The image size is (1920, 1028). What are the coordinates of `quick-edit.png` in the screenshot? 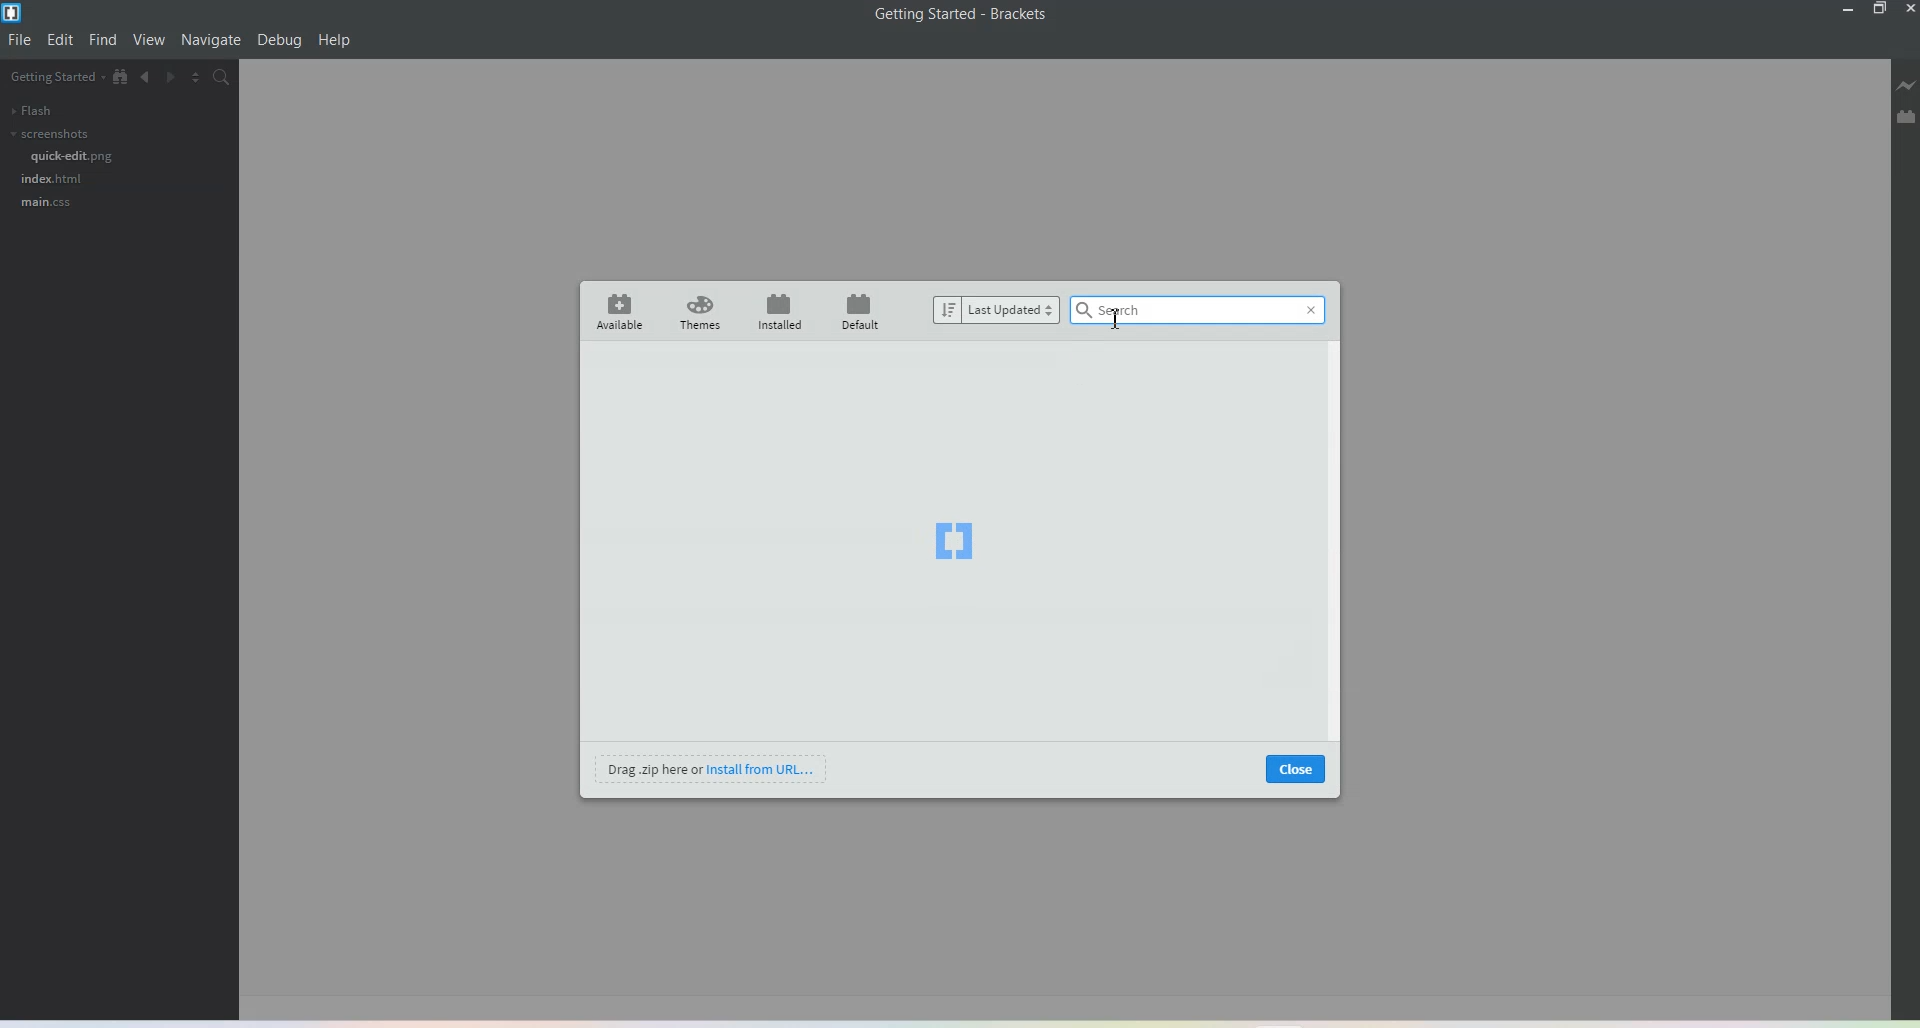 It's located at (73, 156).